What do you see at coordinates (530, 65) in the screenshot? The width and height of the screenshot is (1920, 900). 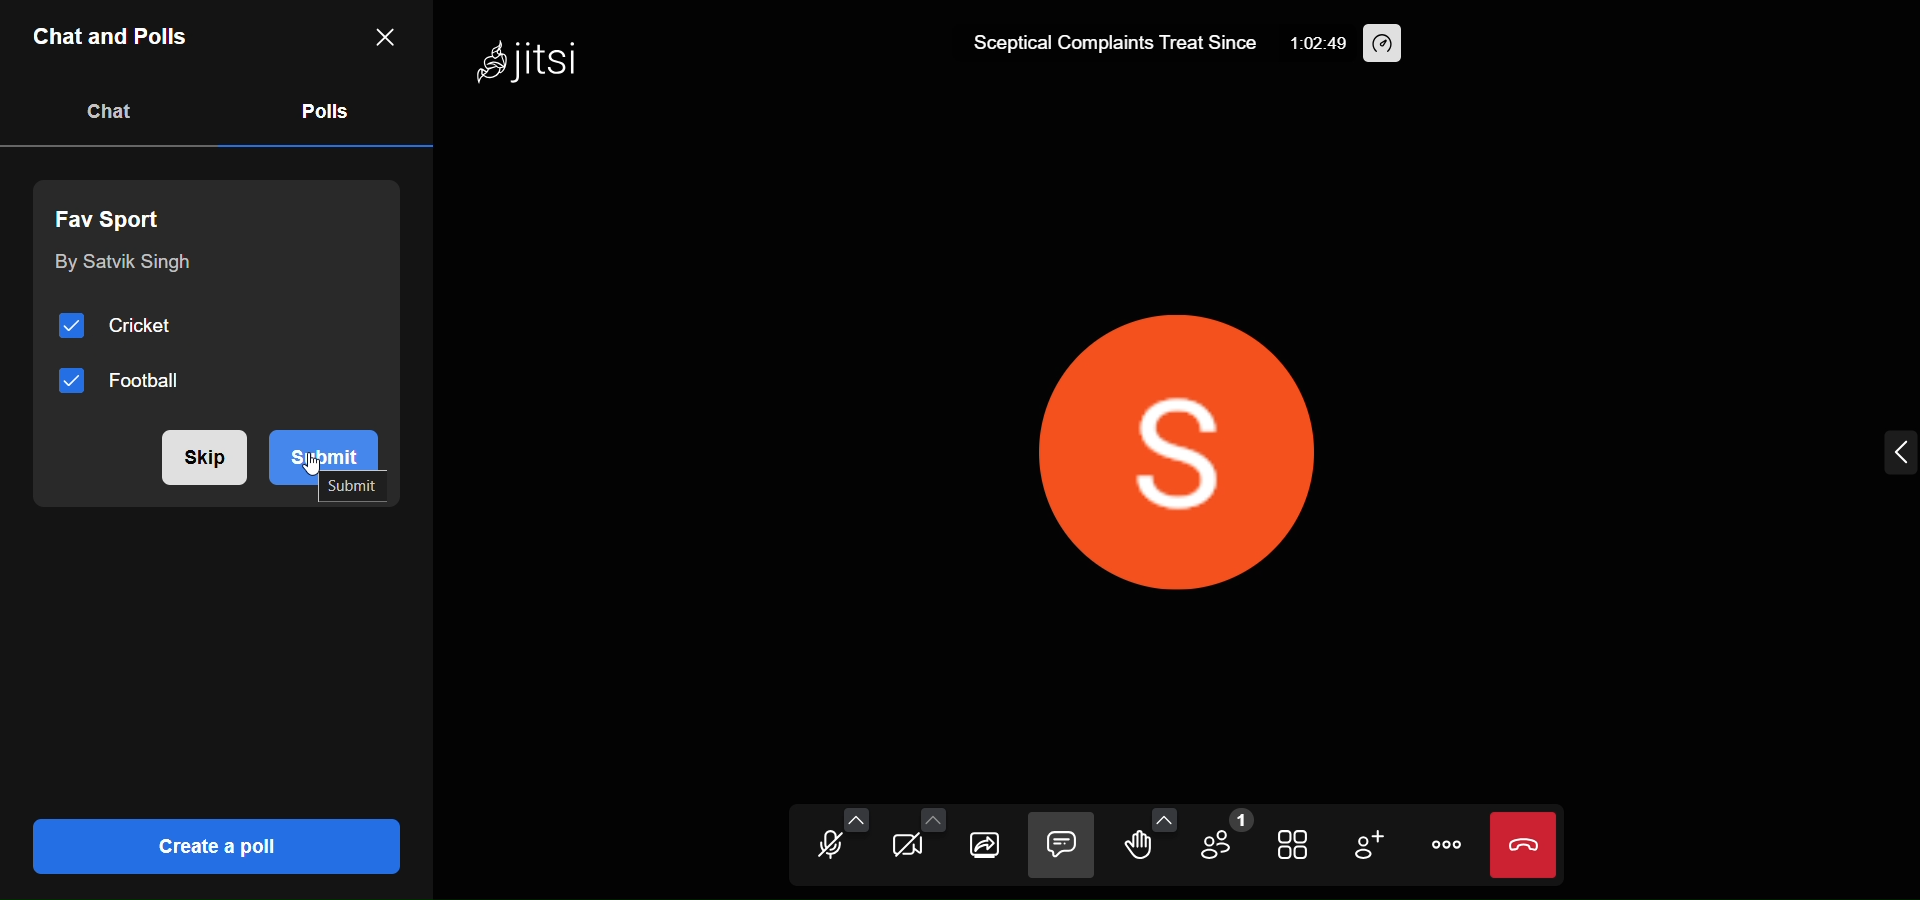 I see `Jitsi` at bounding box center [530, 65].